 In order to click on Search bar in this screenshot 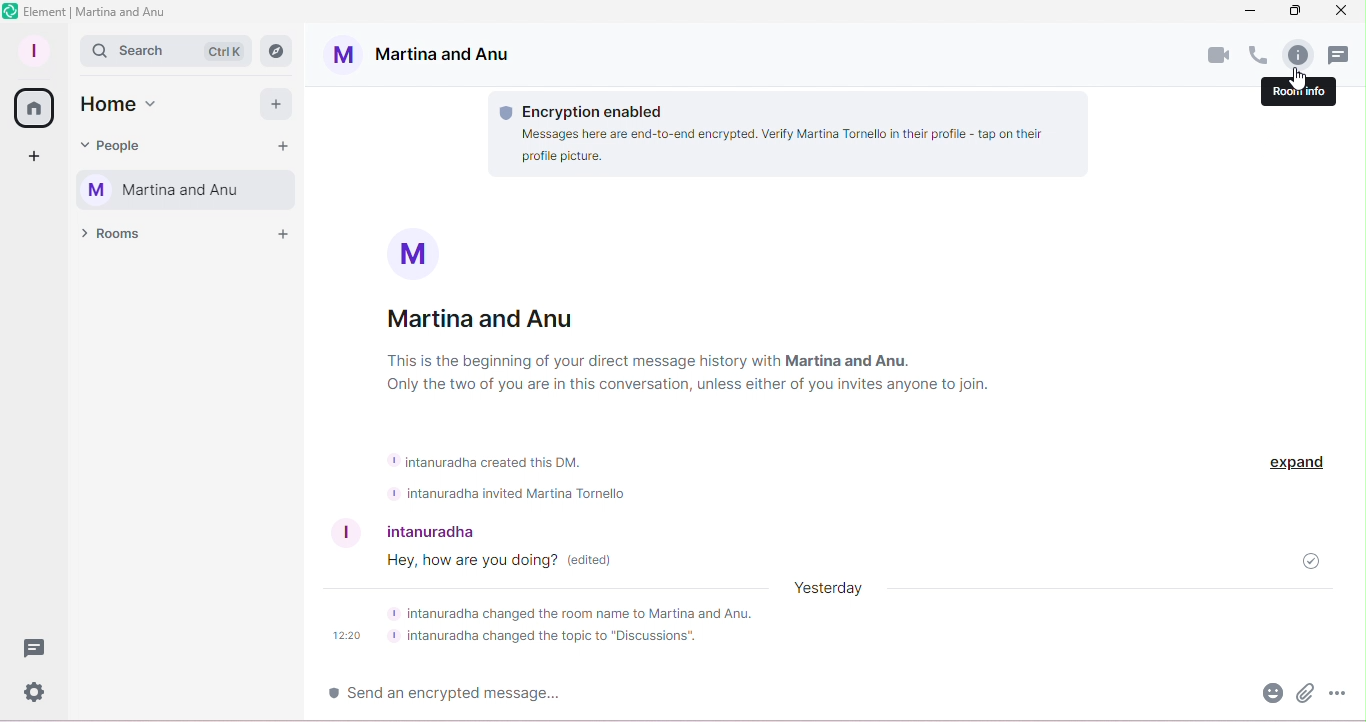, I will do `click(167, 50)`.